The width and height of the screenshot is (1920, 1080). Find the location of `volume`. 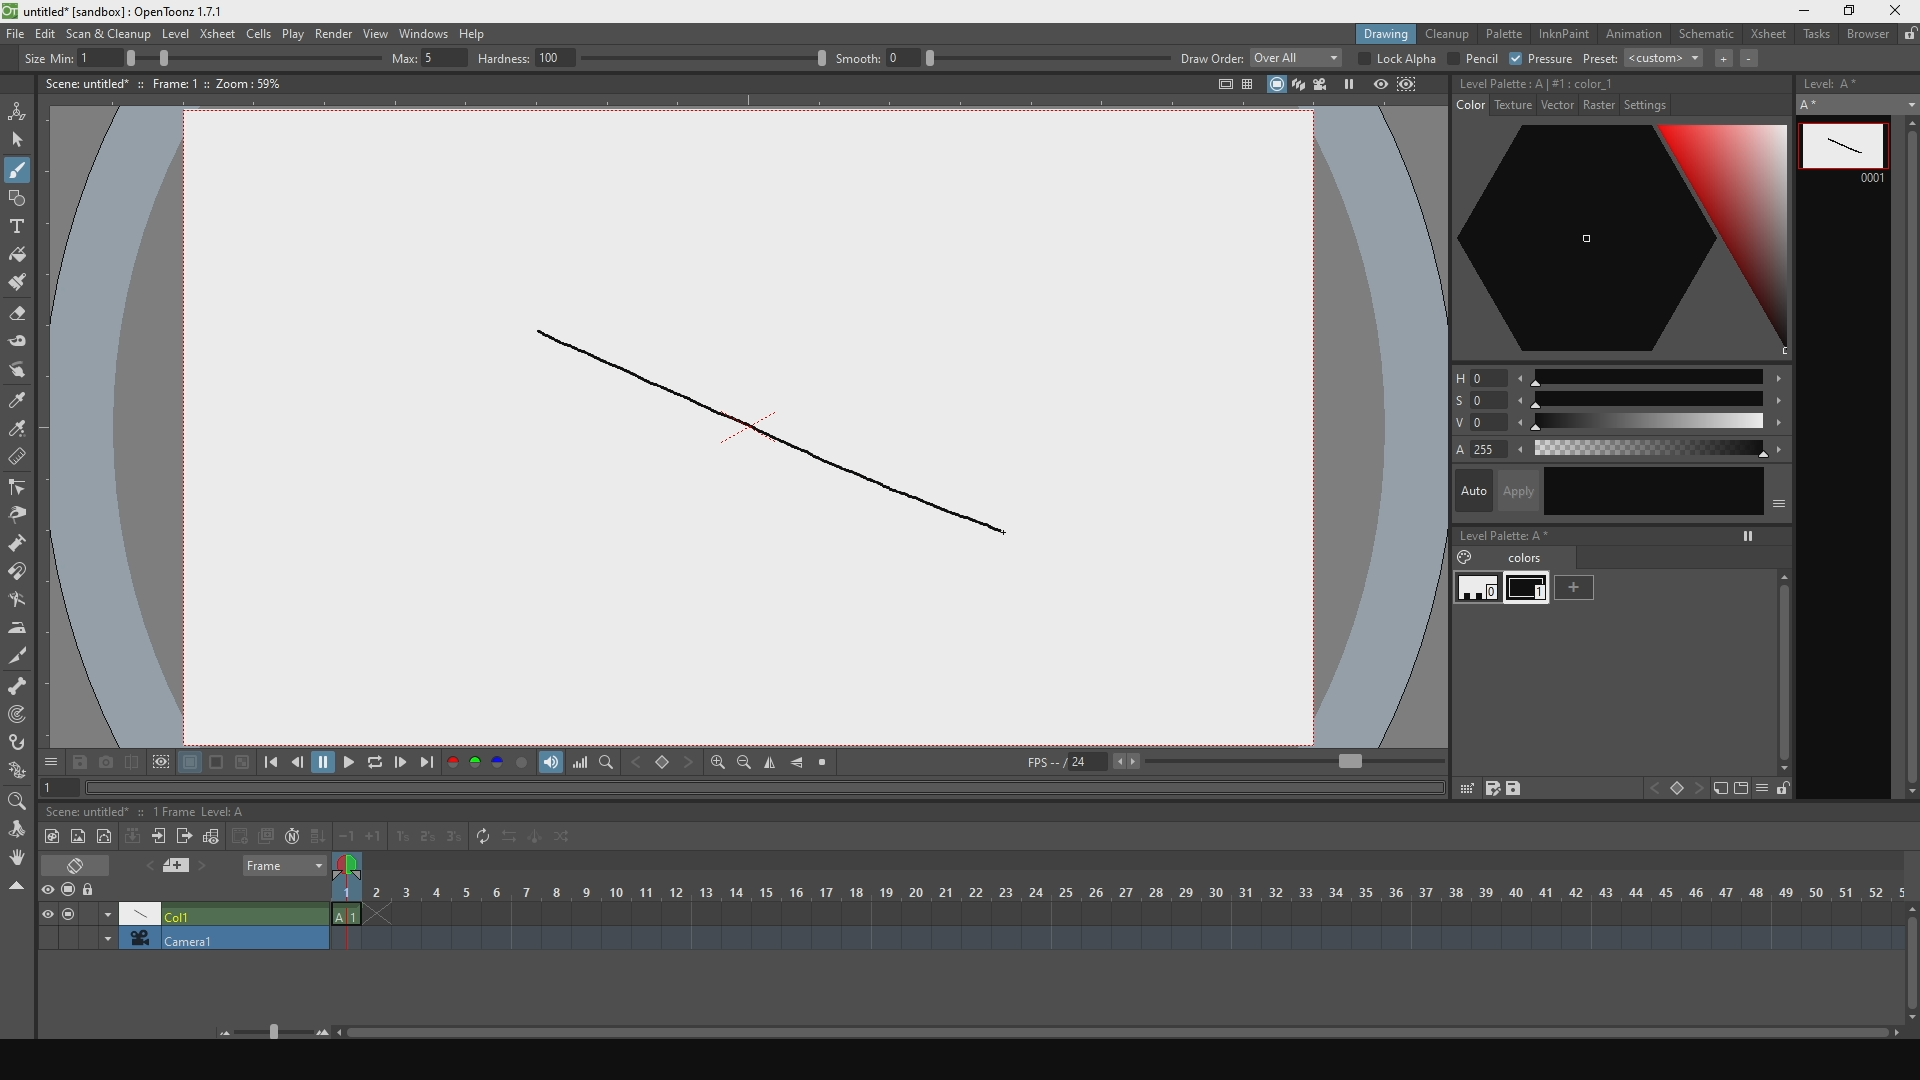

volume is located at coordinates (581, 762).